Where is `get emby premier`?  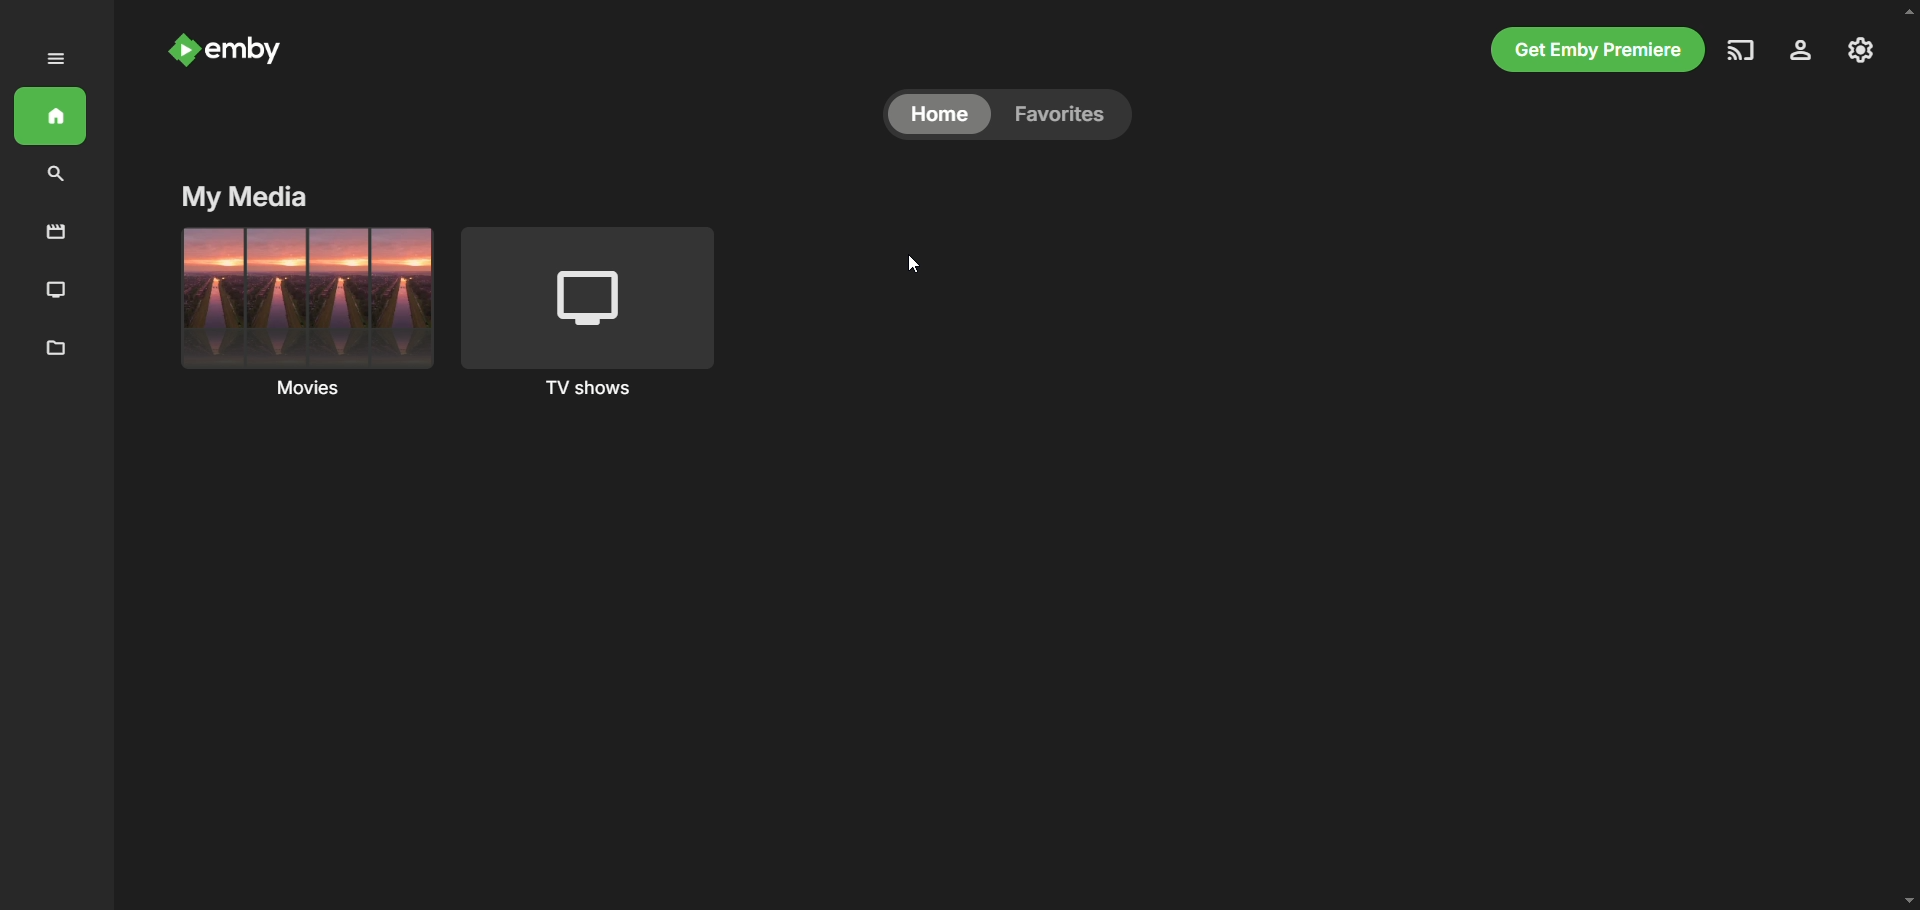
get emby premier is located at coordinates (1595, 49).